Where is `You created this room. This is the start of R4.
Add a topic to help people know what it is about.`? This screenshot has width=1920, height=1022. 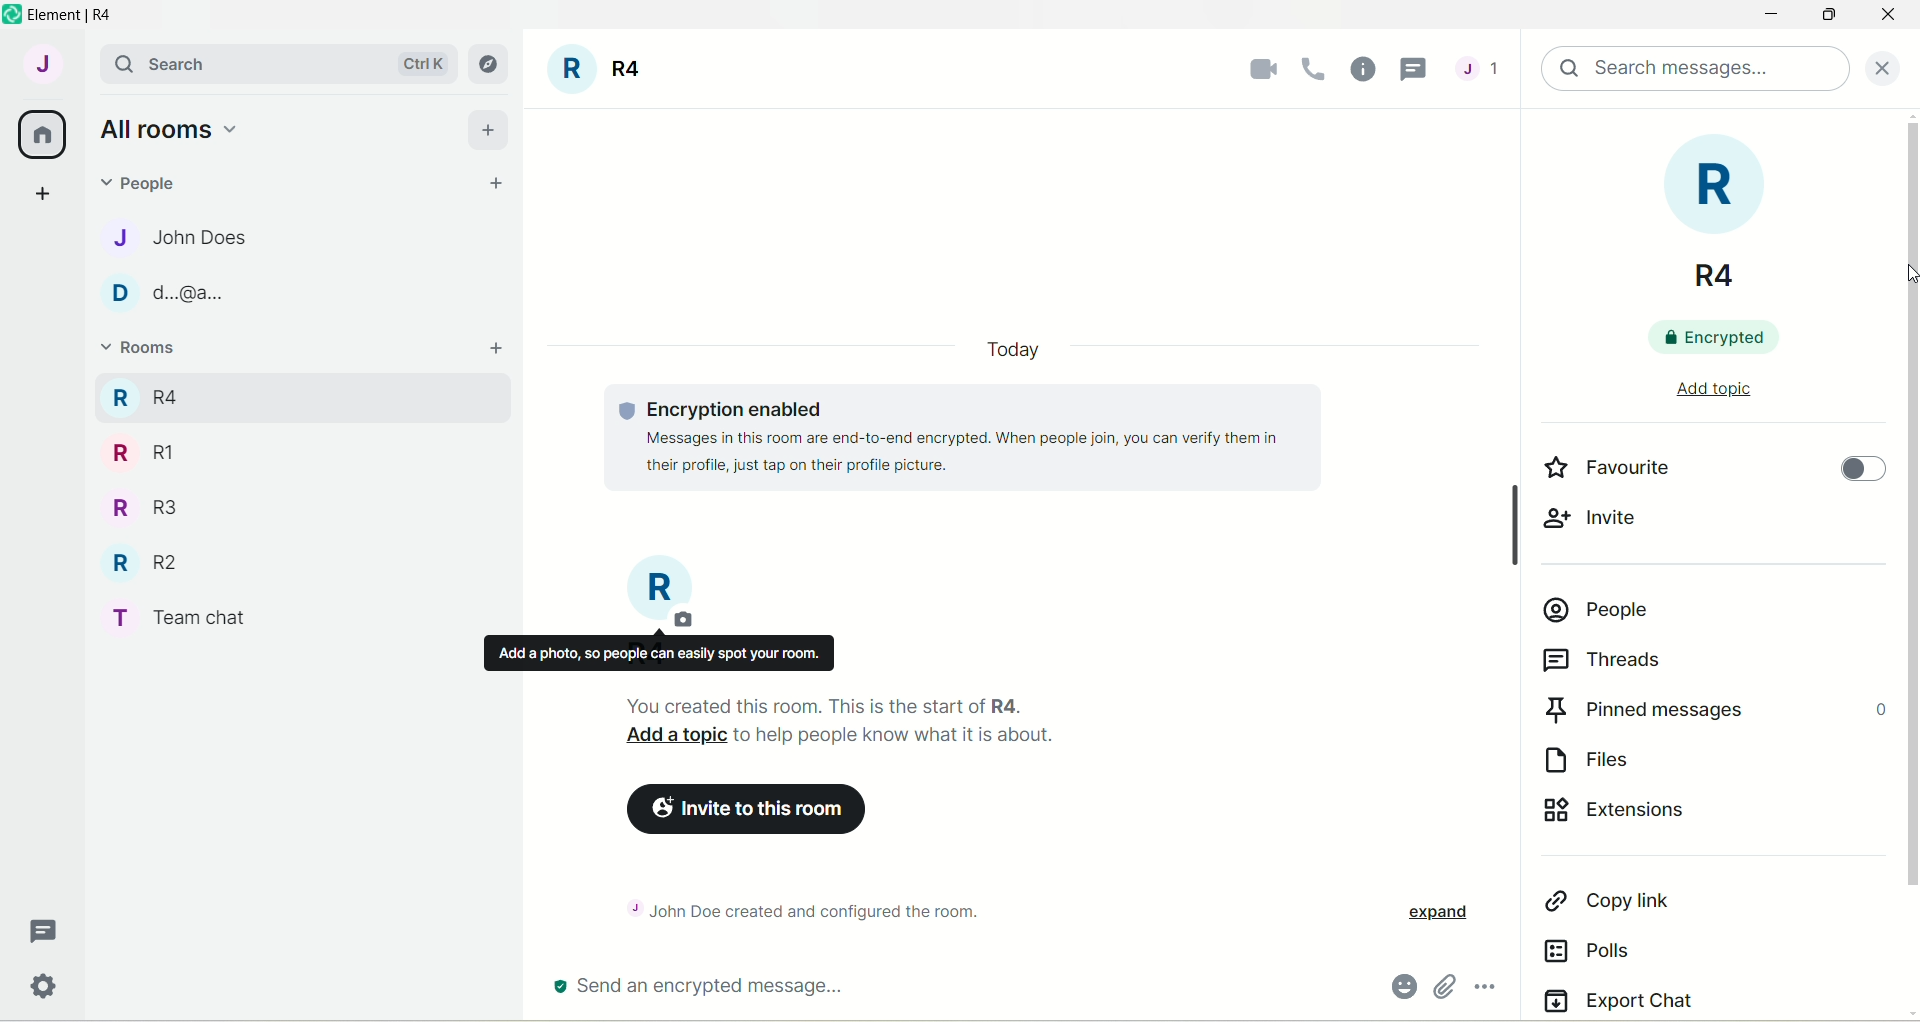
You created this room. This is the start of R4.
Add a topic to help people know what it is about. is located at coordinates (905, 723).